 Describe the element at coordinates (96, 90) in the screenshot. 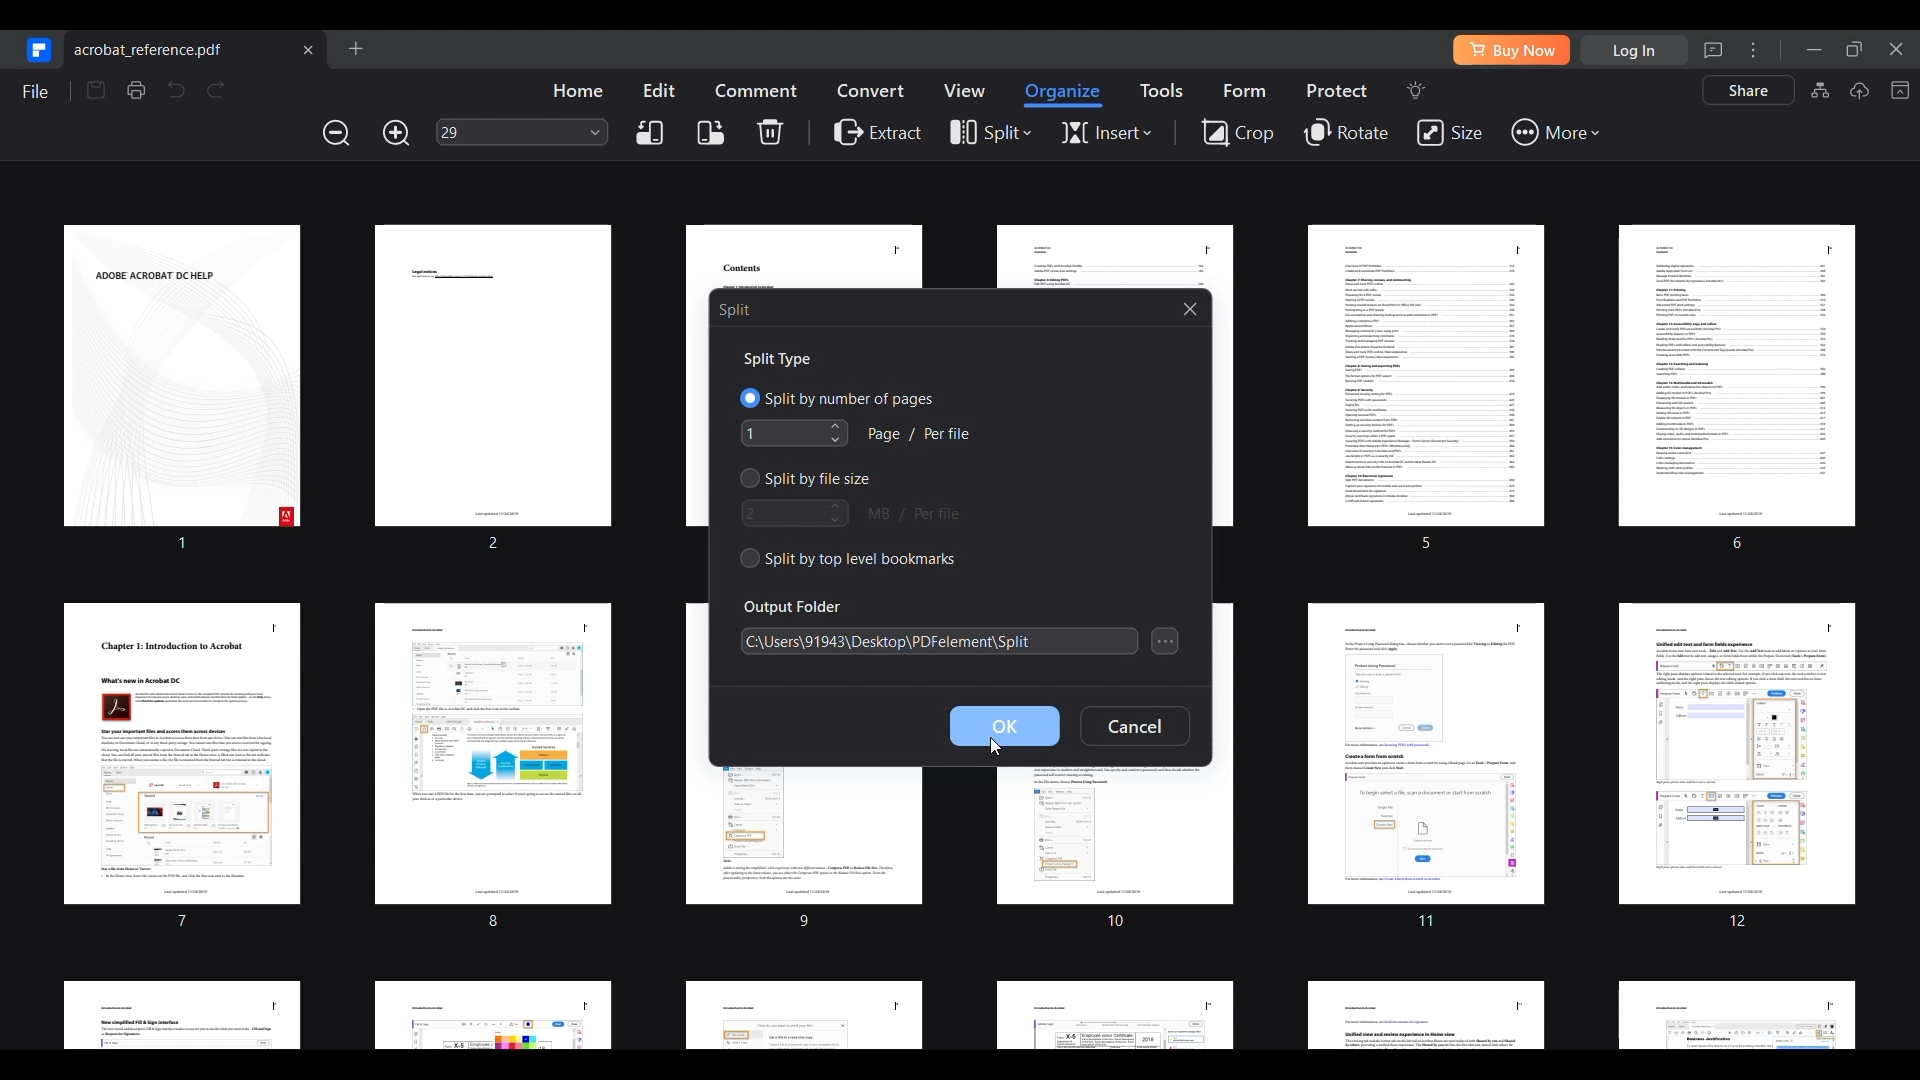

I see `Save` at that location.